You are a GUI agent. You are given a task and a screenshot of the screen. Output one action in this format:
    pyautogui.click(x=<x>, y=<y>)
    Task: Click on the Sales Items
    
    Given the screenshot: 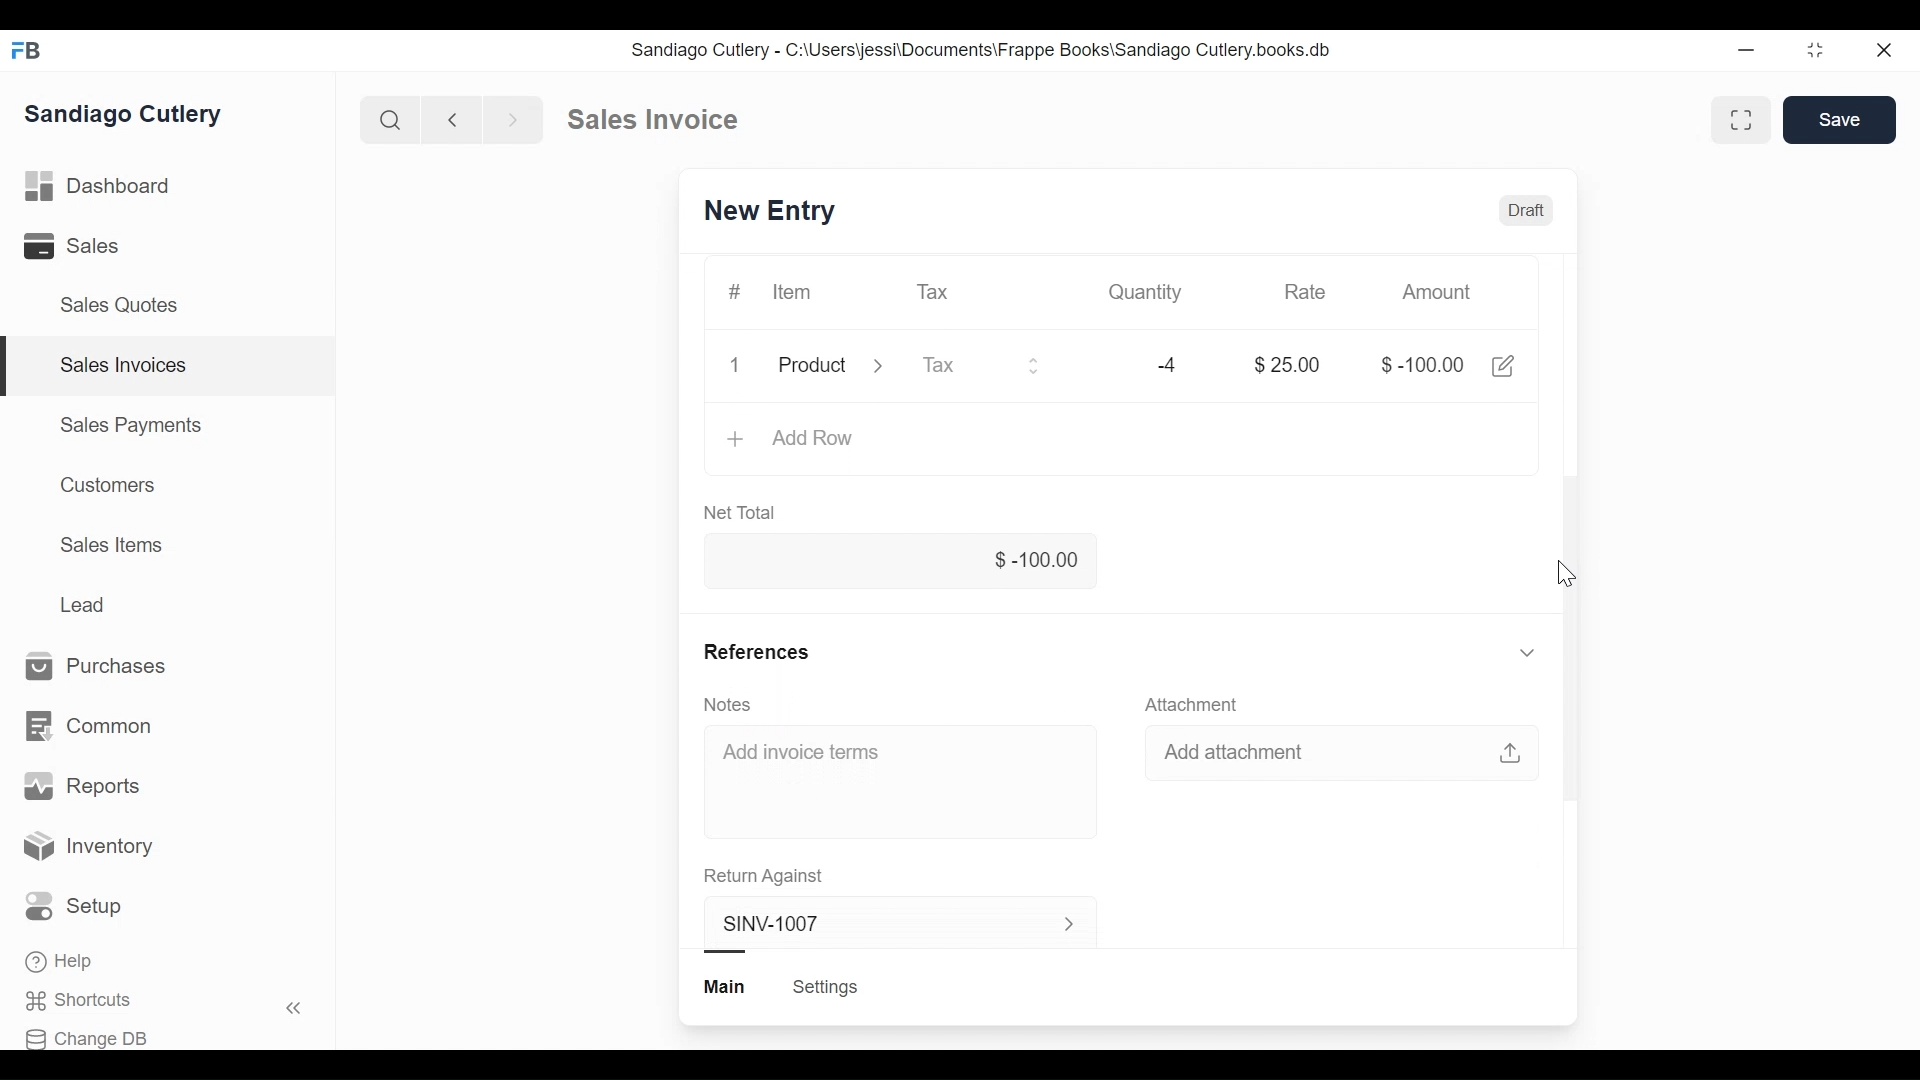 What is the action you would take?
    pyautogui.click(x=111, y=544)
    